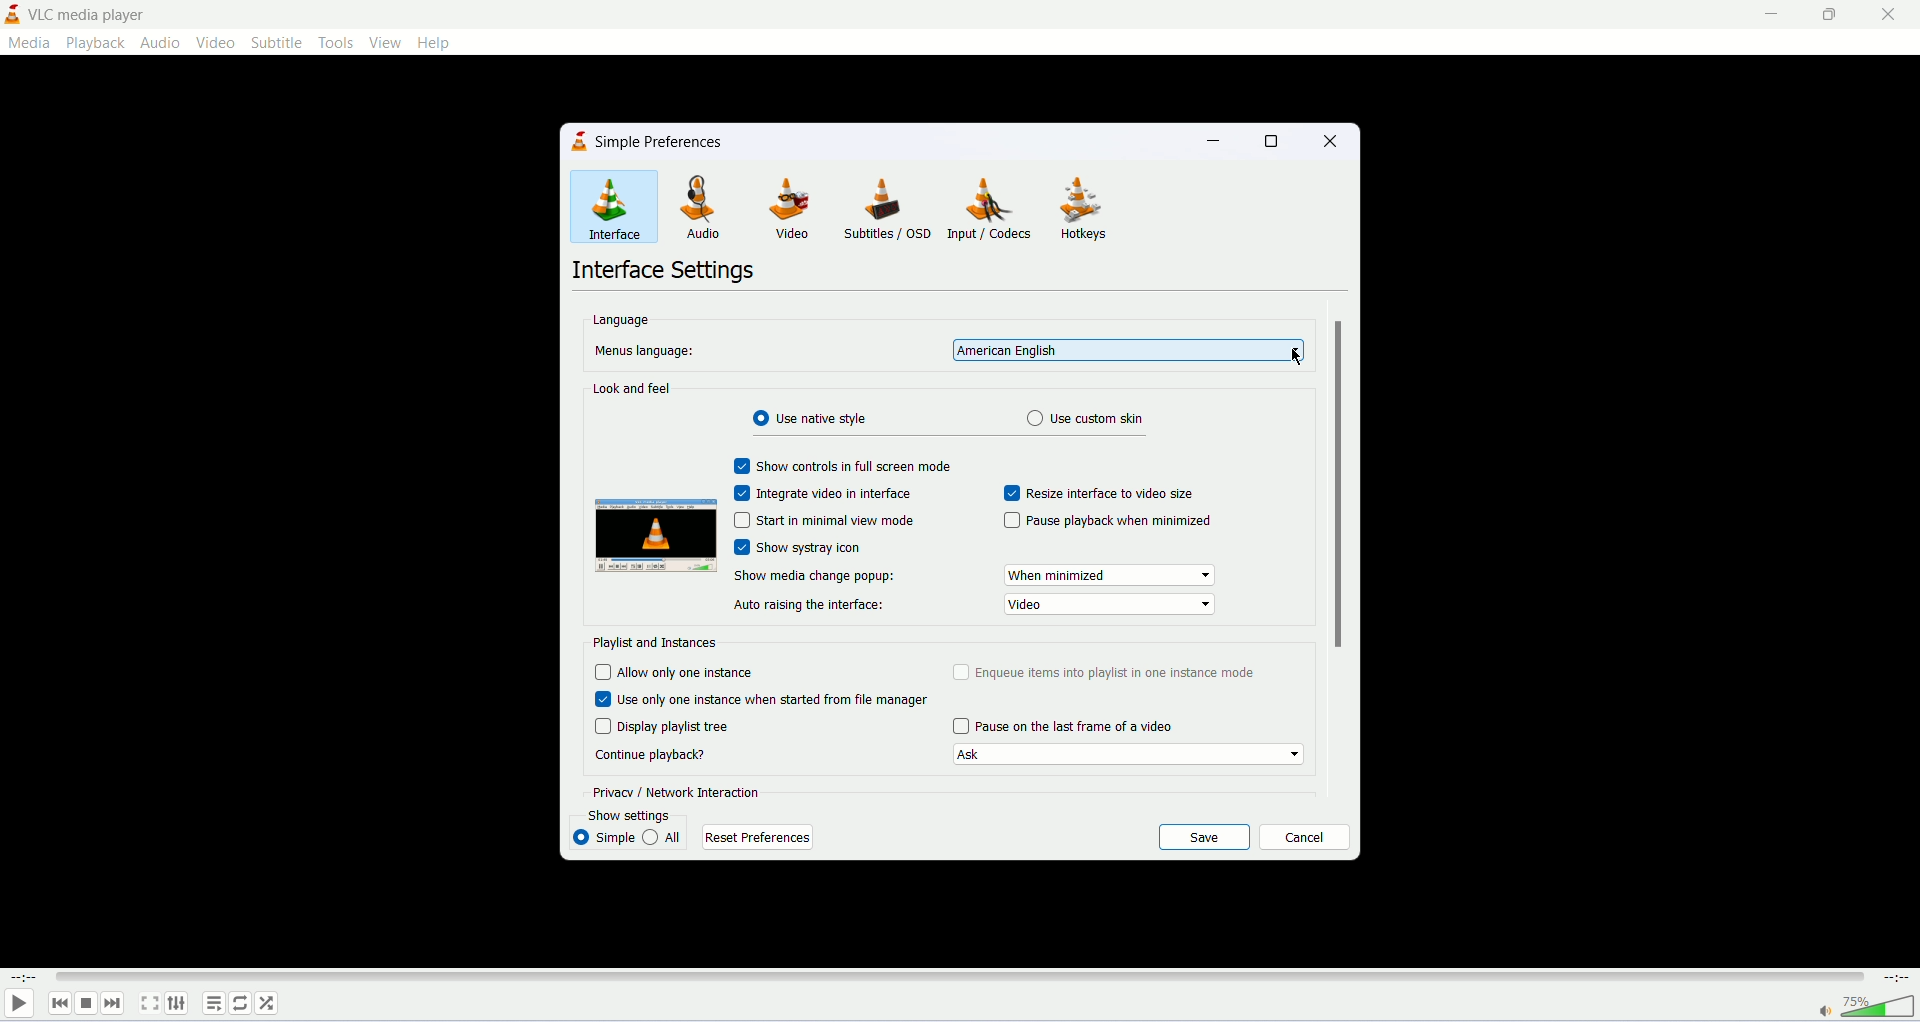  What do you see at coordinates (1263, 139) in the screenshot?
I see `maximize` at bounding box center [1263, 139].